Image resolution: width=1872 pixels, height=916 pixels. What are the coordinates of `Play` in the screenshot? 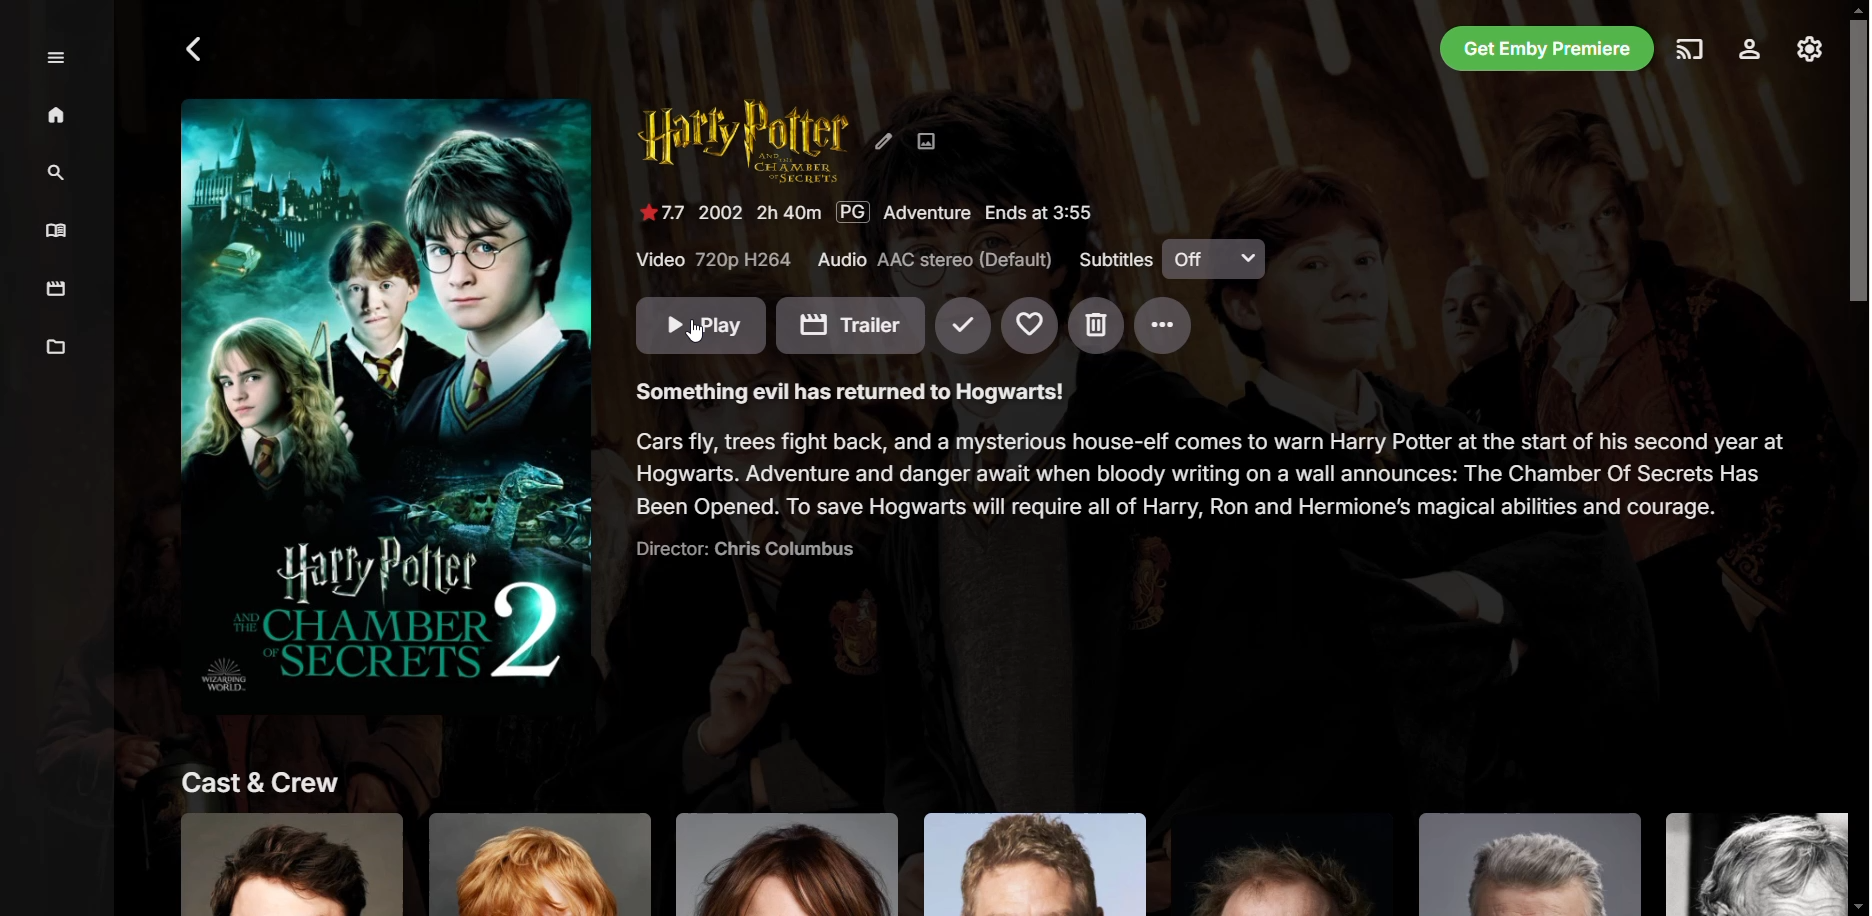 It's located at (702, 325).